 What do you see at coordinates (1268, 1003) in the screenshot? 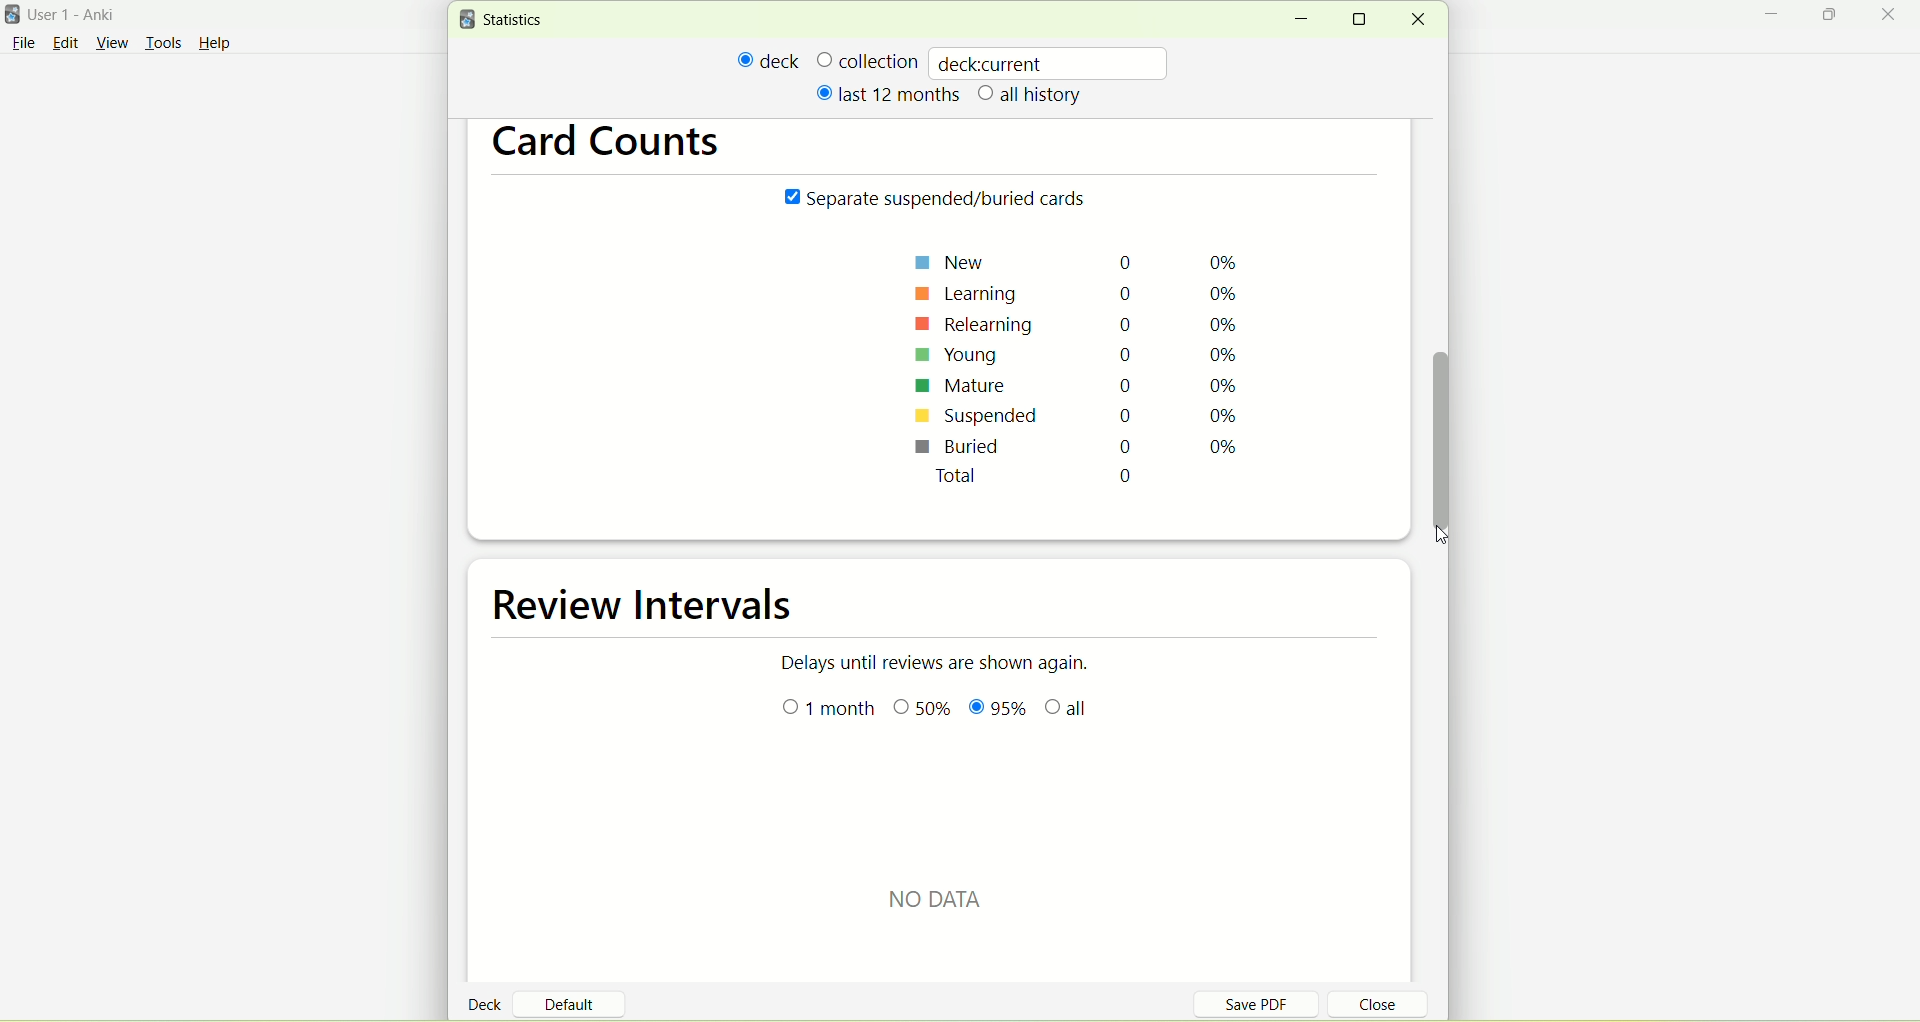
I see `save PDF` at bounding box center [1268, 1003].